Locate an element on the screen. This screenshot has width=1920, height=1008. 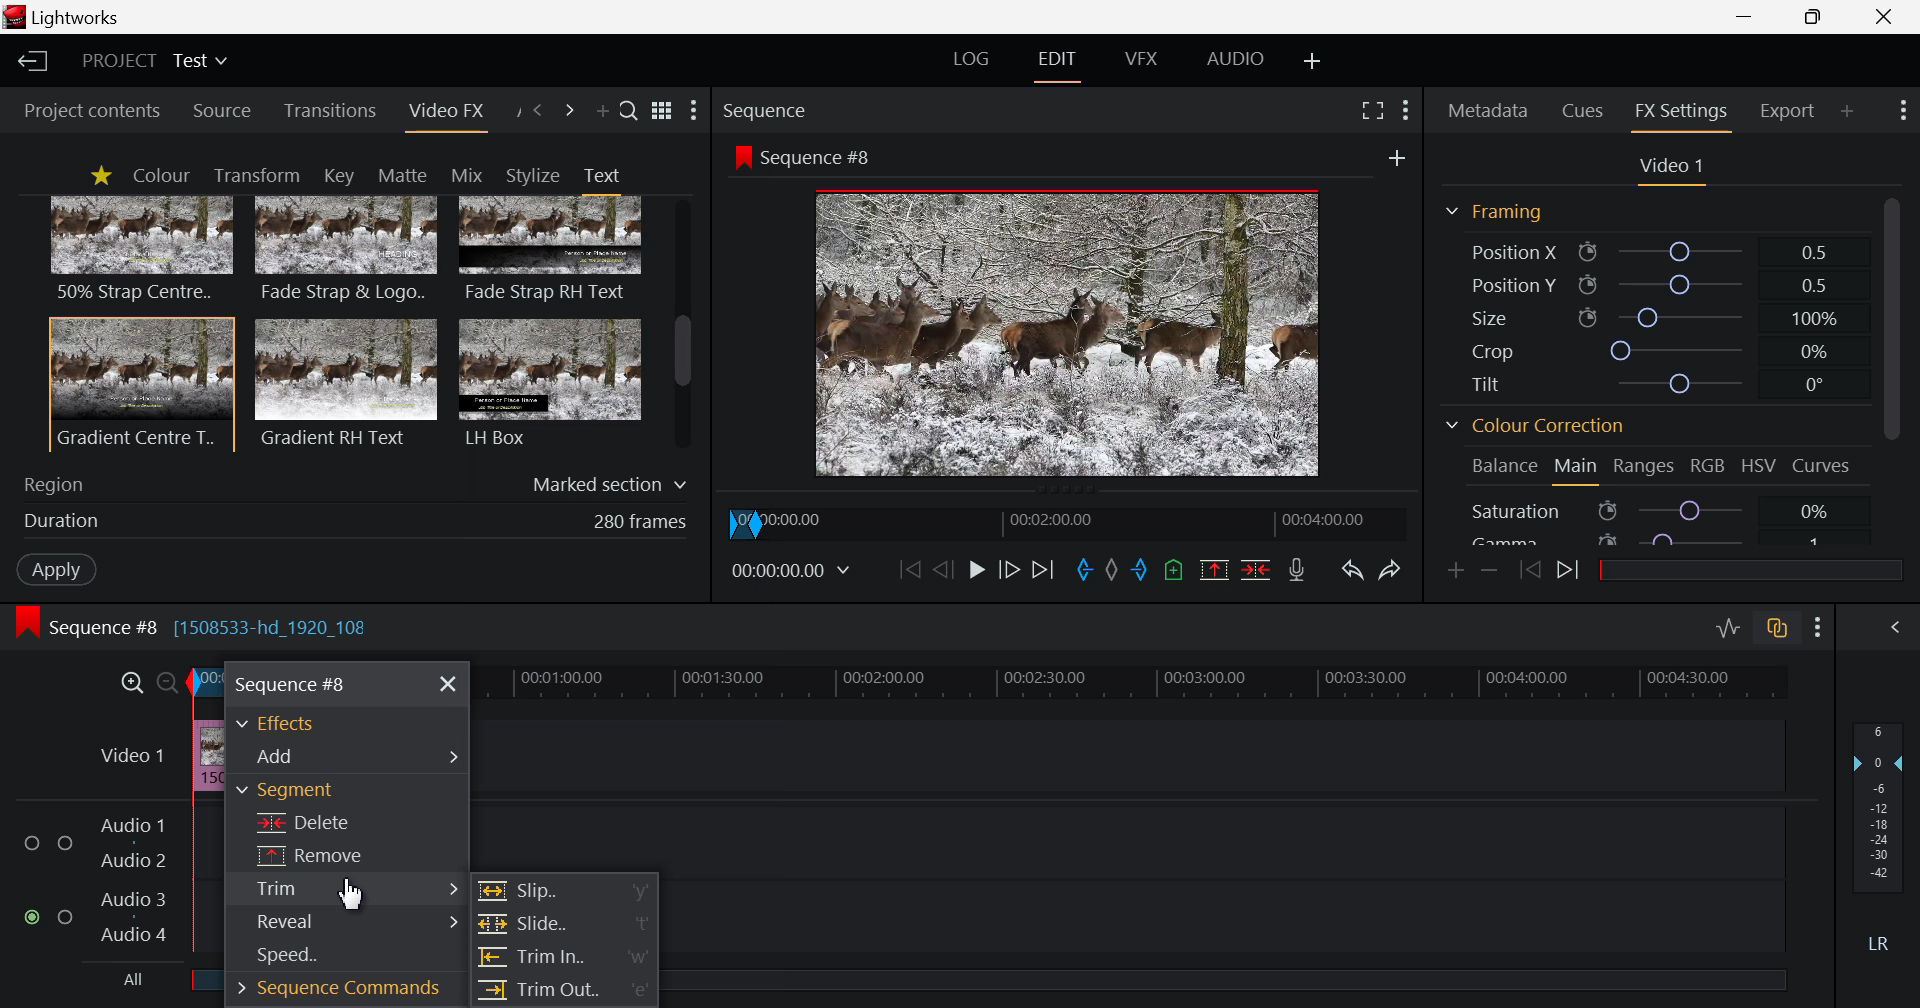
To End is located at coordinates (1045, 569).